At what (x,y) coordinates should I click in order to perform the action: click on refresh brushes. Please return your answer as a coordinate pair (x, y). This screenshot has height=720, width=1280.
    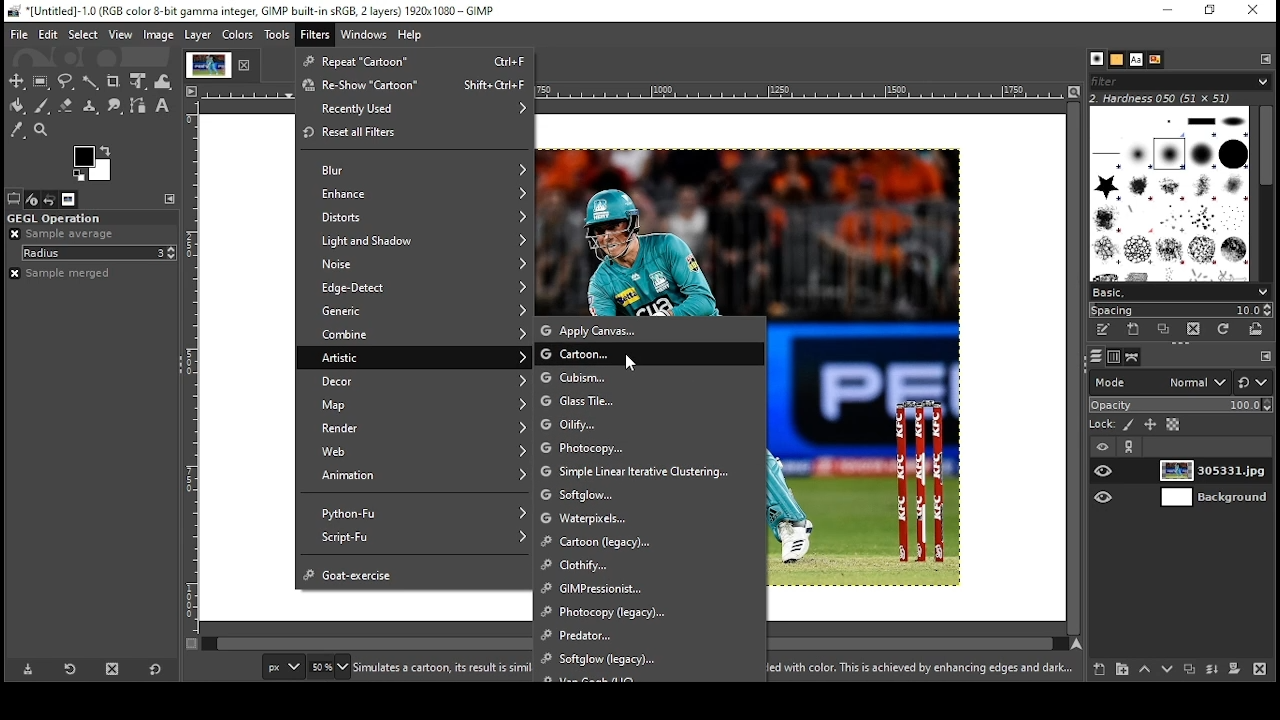
    Looking at the image, I should click on (1225, 329).